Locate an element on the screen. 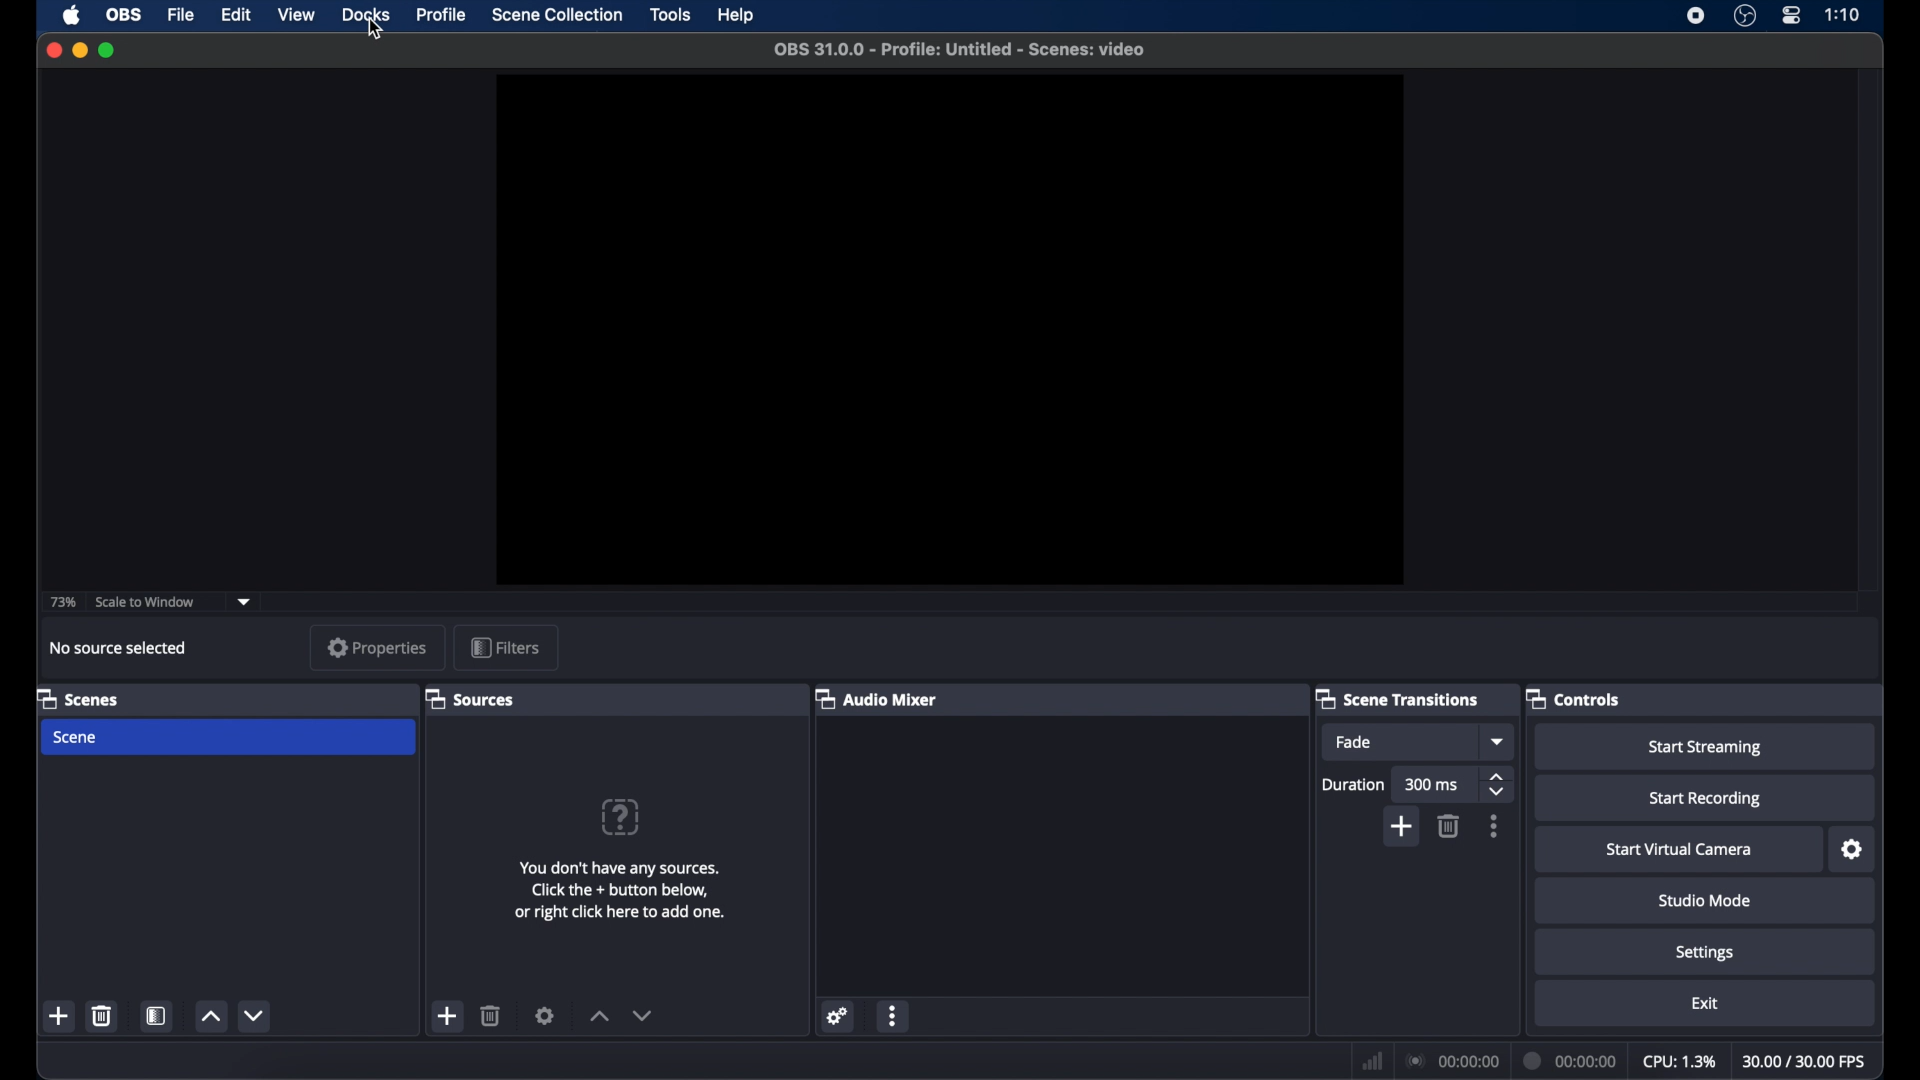 This screenshot has height=1080, width=1920. cpu is located at coordinates (1678, 1059).